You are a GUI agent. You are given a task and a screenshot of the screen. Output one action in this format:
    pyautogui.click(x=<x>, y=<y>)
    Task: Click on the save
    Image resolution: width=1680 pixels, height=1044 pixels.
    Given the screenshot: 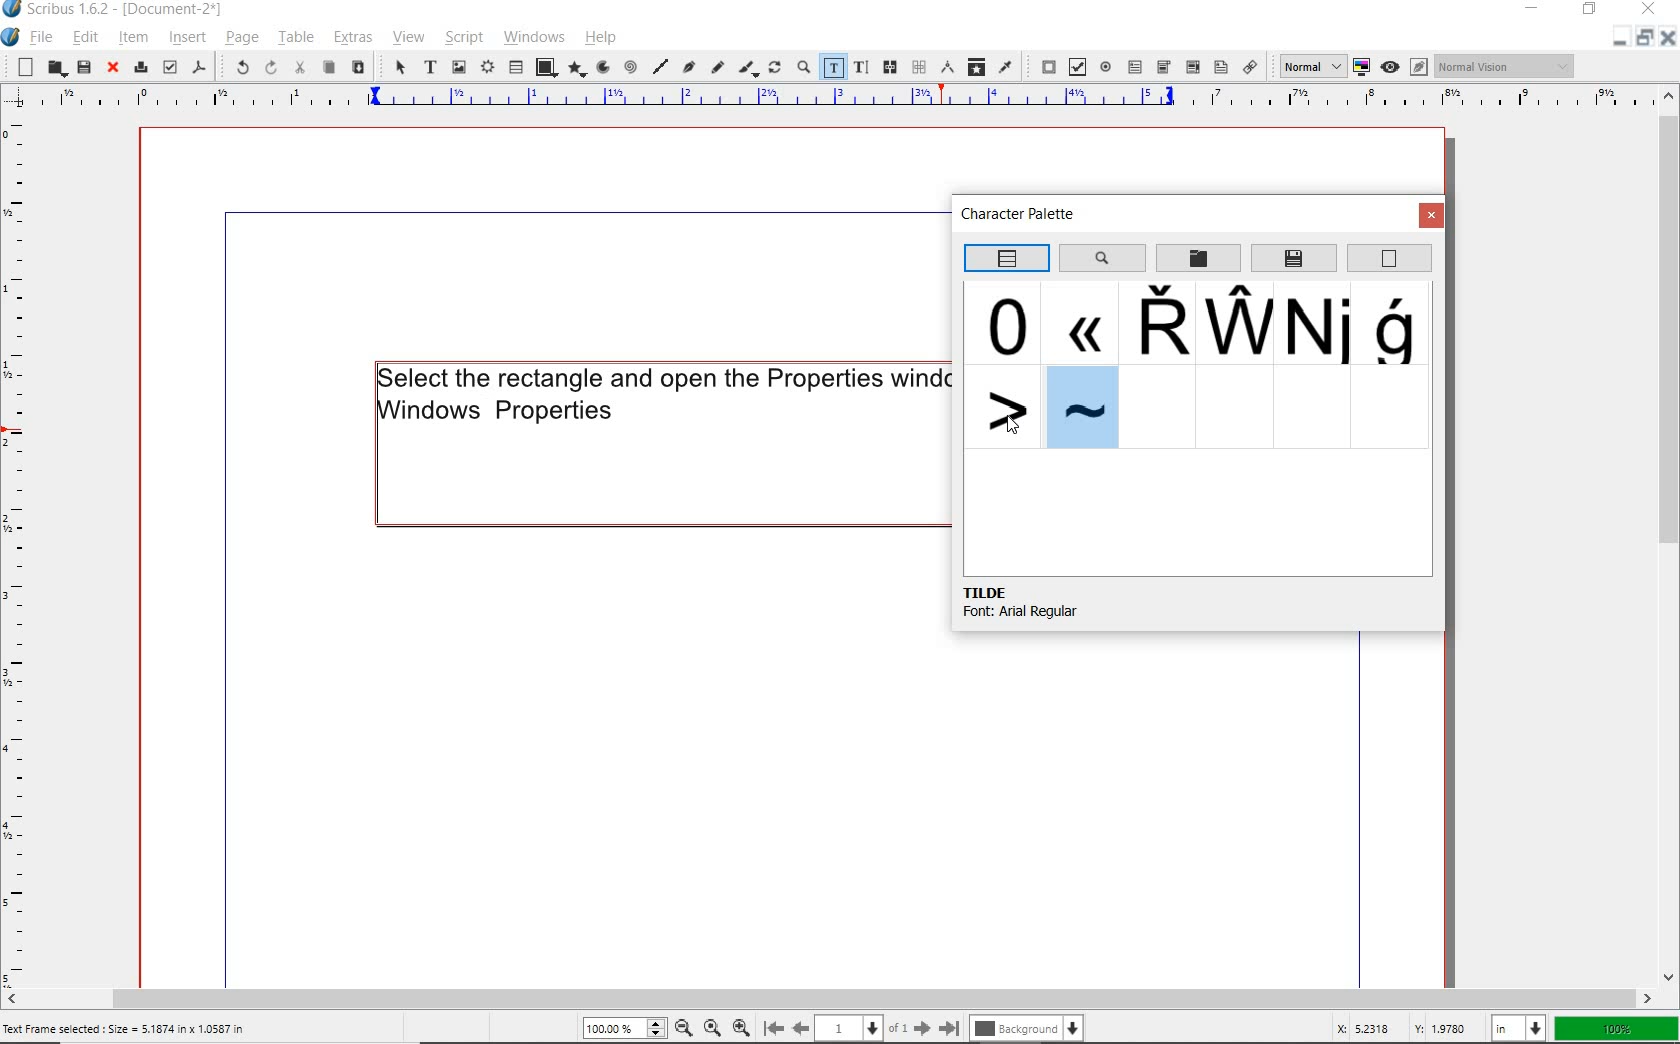 What is the action you would take?
    pyautogui.click(x=83, y=67)
    